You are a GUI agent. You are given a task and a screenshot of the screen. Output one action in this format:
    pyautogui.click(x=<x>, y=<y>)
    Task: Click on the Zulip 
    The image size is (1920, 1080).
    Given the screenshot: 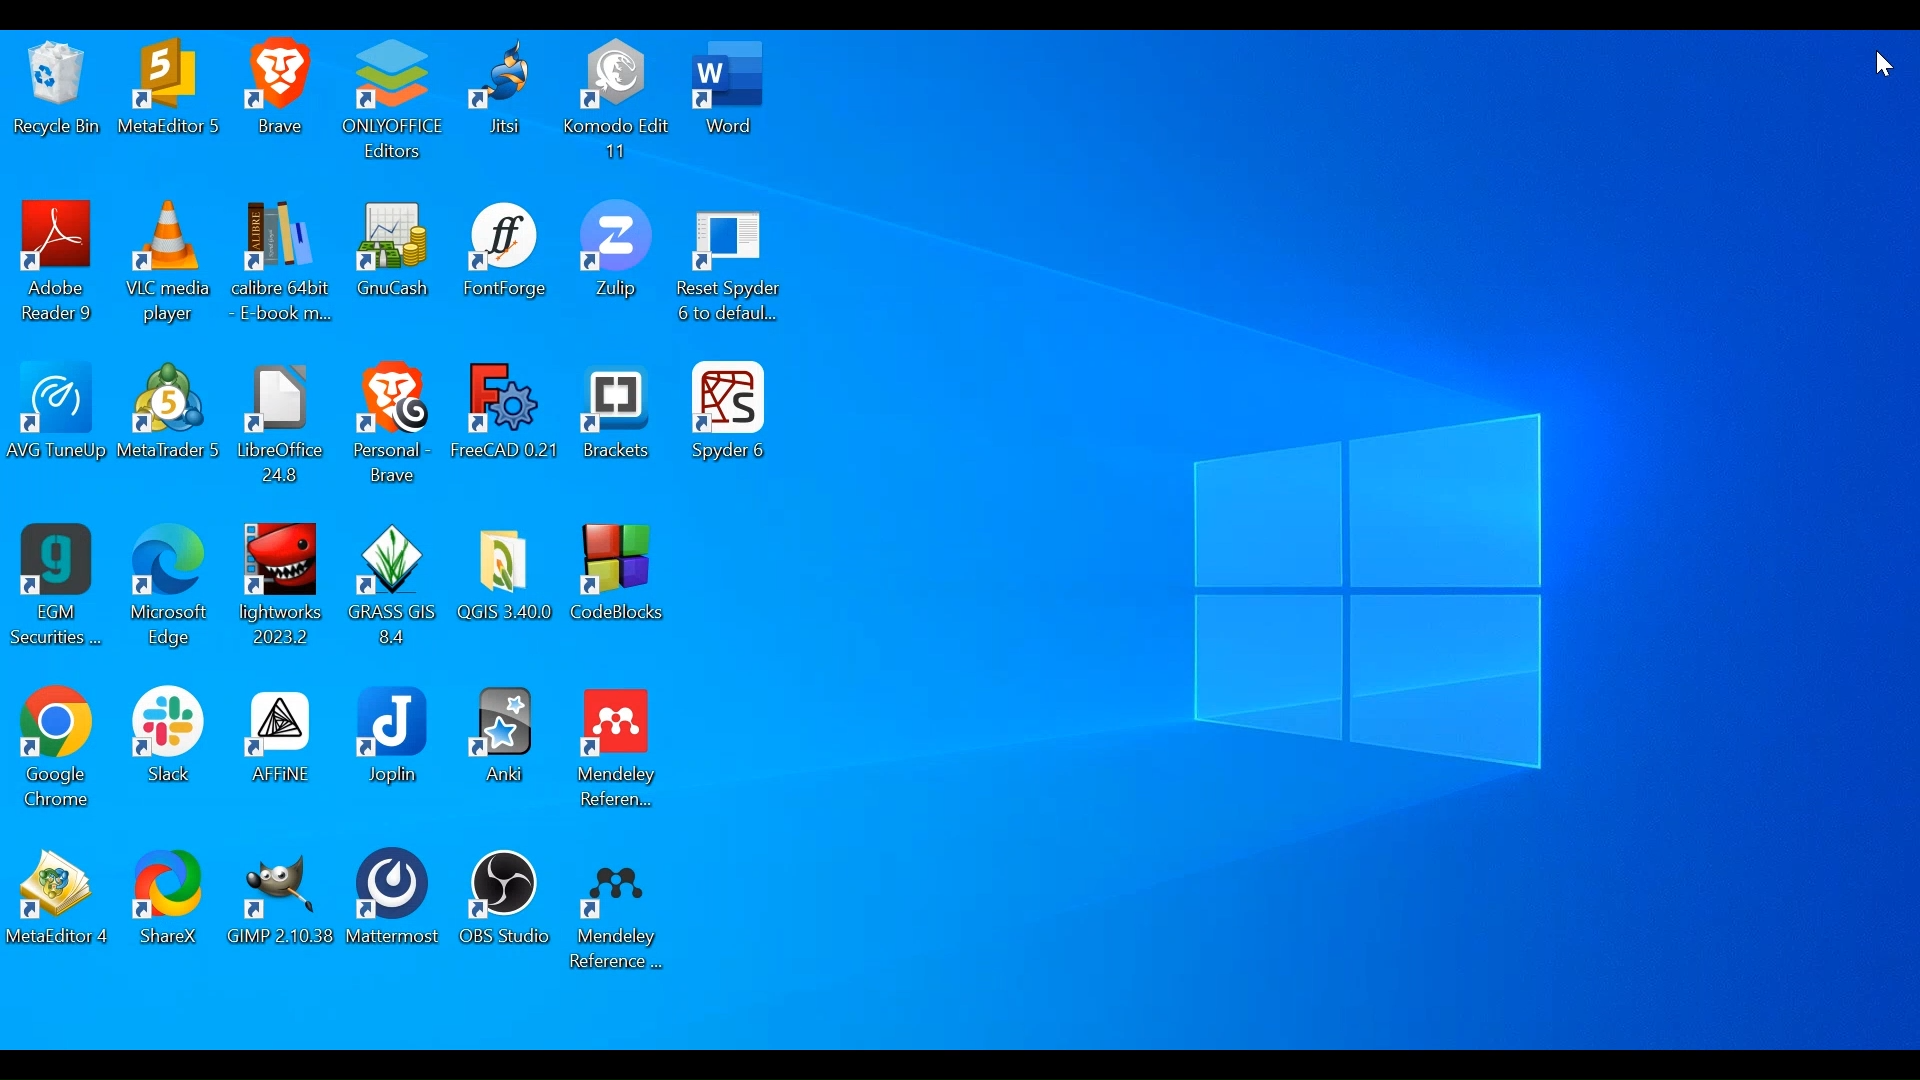 What is the action you would take?
    pyautogui.click(x=616, y=265)
    